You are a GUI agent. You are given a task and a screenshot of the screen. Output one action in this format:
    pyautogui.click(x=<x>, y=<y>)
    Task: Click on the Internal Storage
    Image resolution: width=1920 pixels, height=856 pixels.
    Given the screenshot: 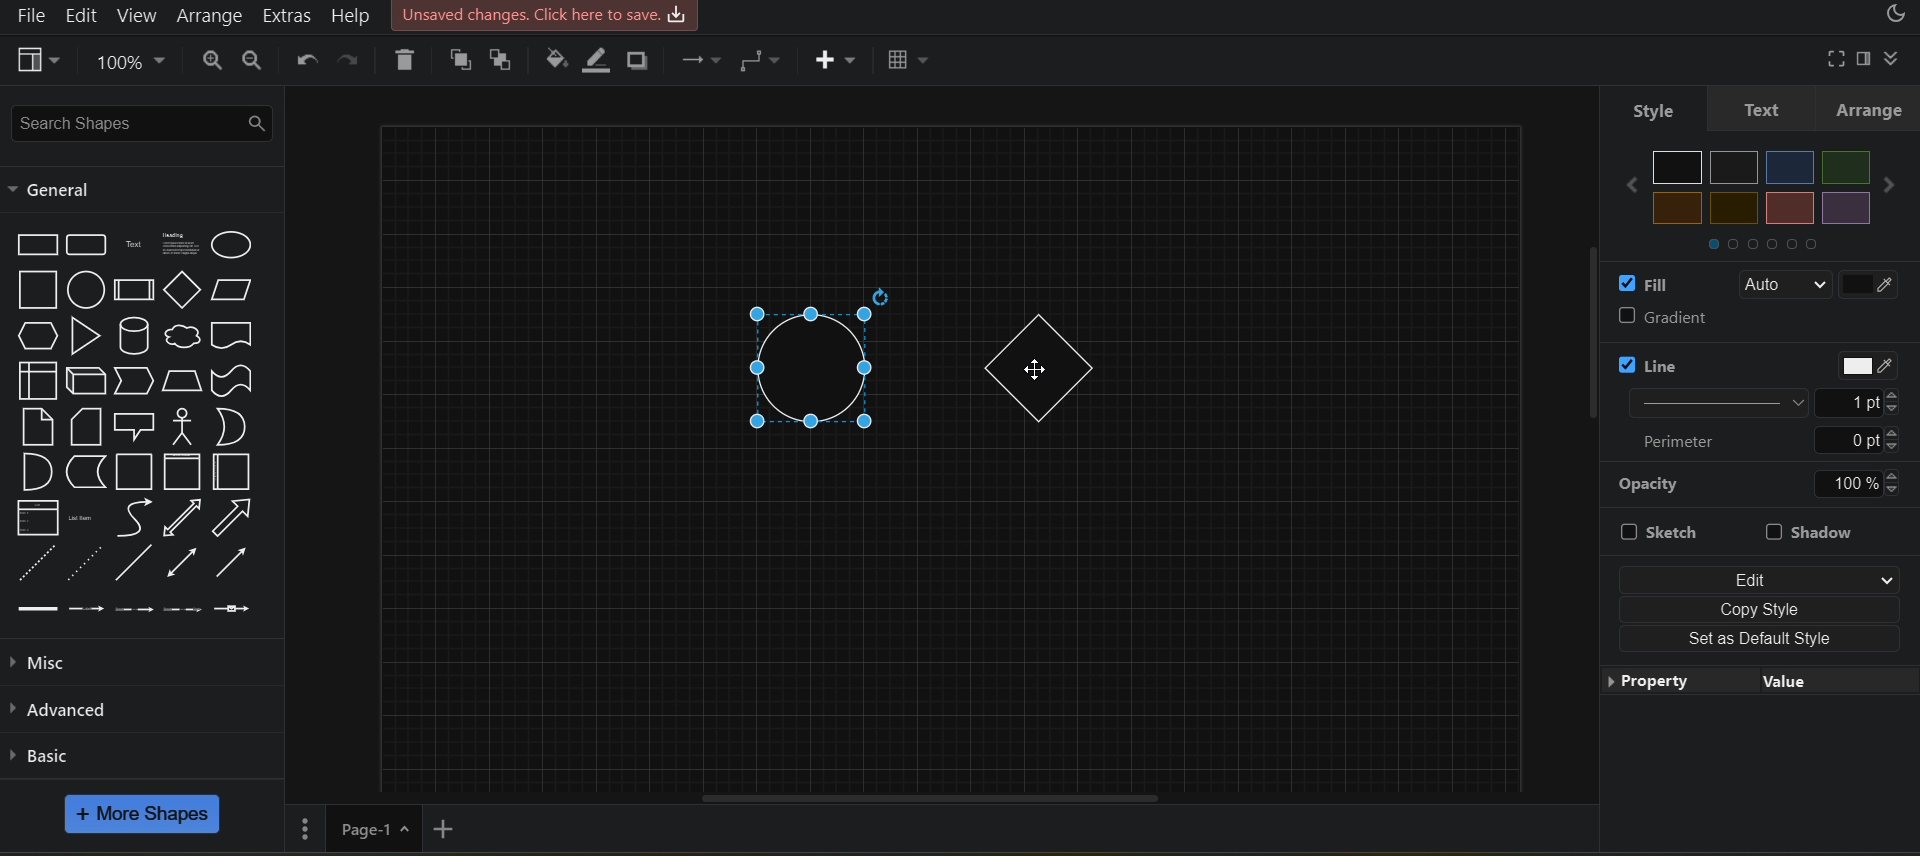 What is the action you would take?
    pyautogui.click(x=37, y=380)
    